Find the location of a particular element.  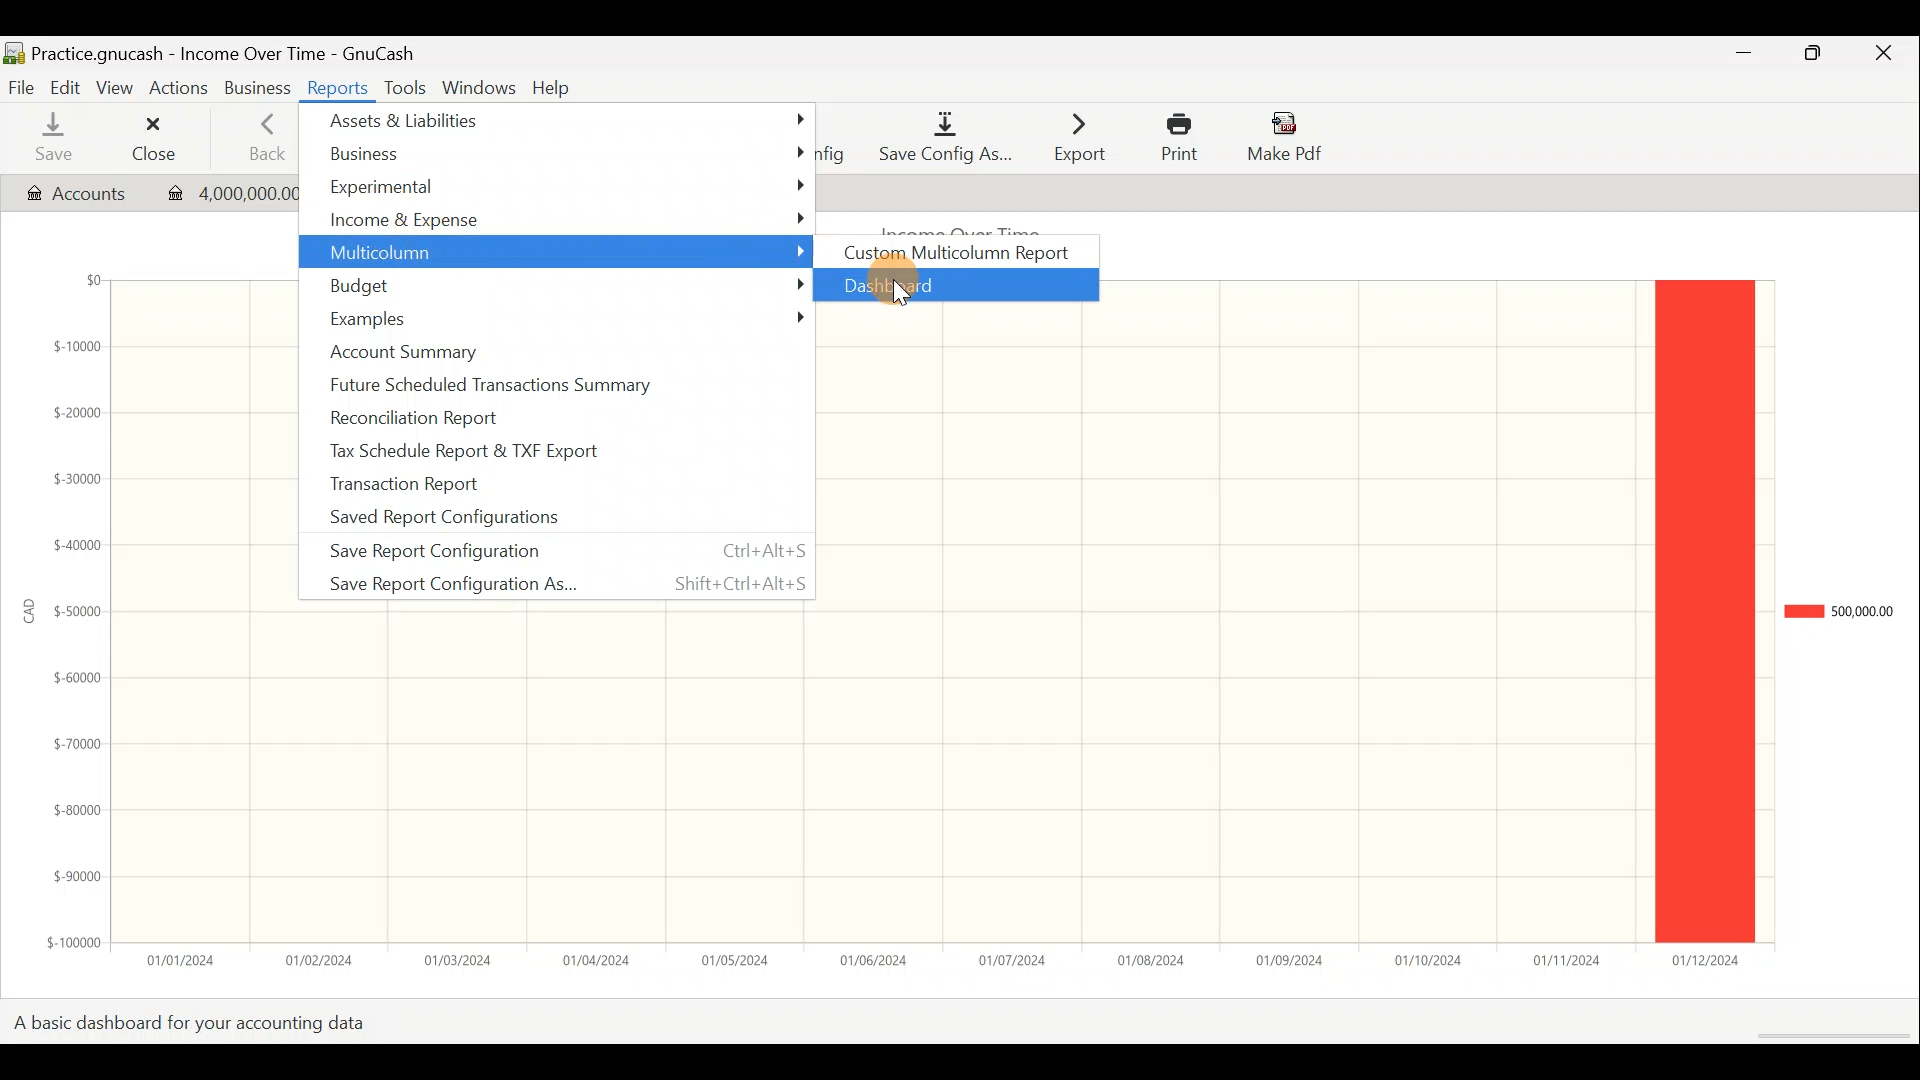

A basic dashboard for your accounting data is located at coordinates (195, 1024).